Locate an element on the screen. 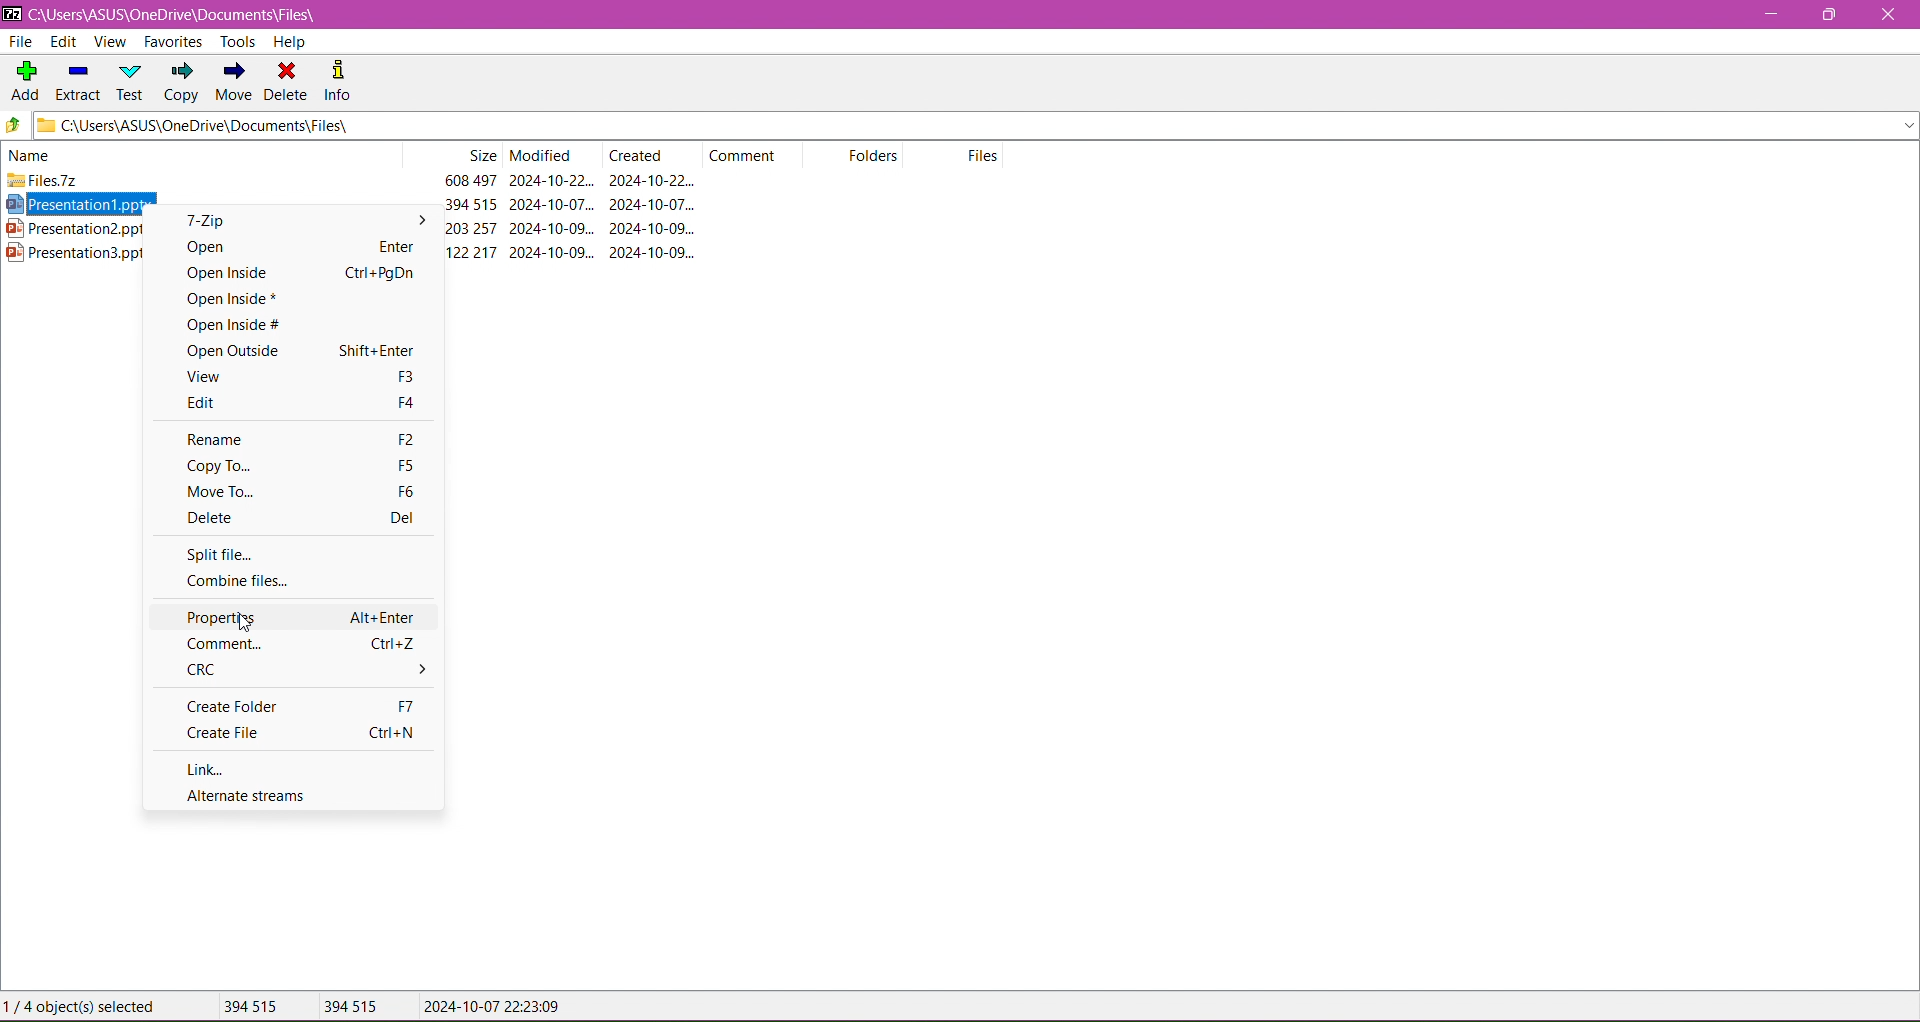 The image size is (1920, 1022). 2024-10-09 is located at coordinates (552, 228).